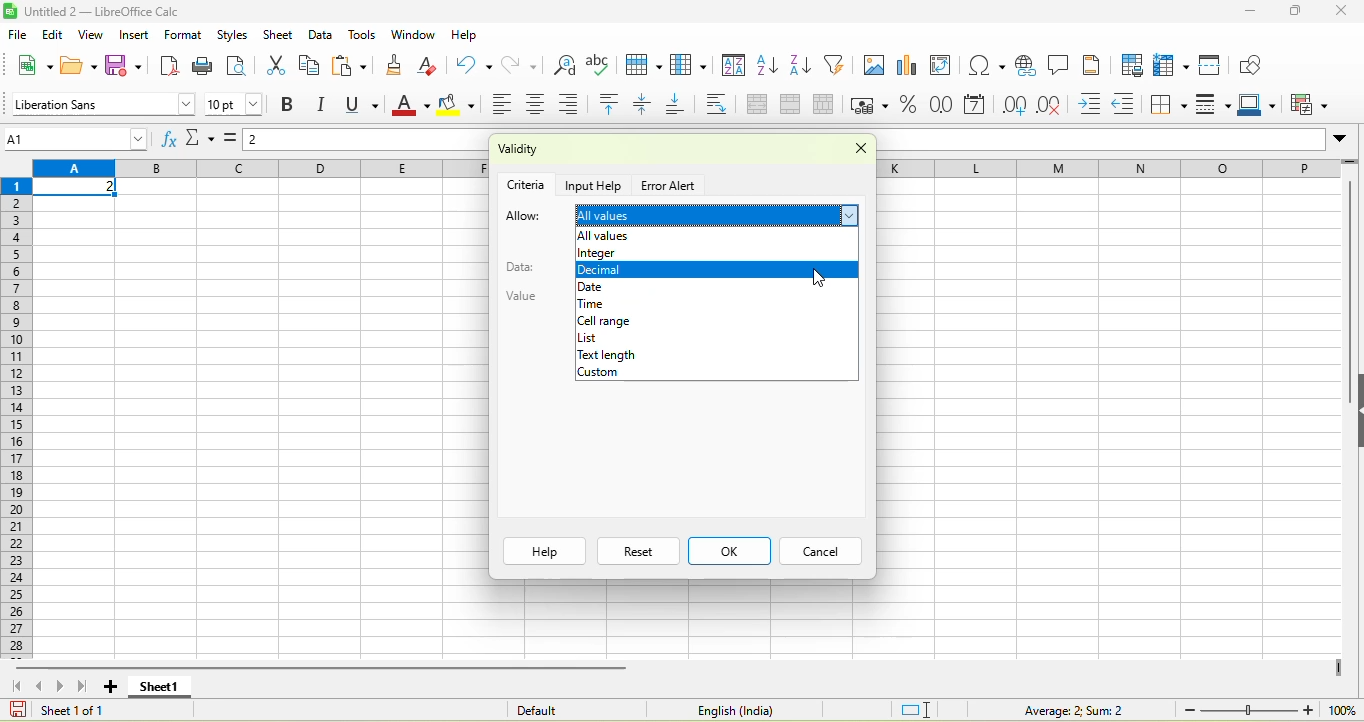 The image size is (1364, 722). I want to click on rows and column, so click(1173, 65).